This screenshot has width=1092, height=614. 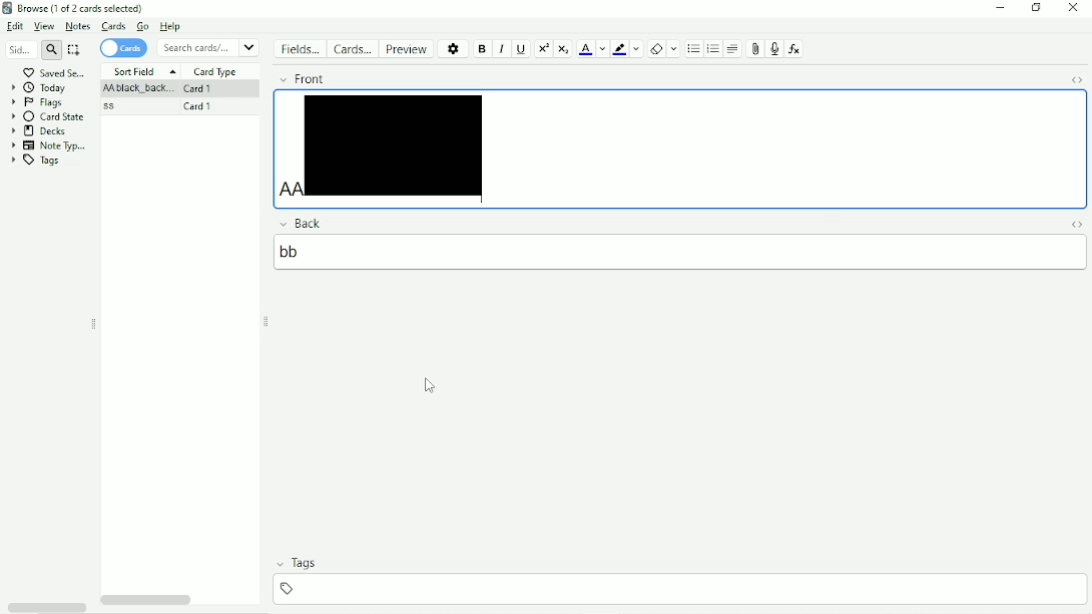 What do you see at coordinates (655, 50) in the screenshot?
I see `Remove formatting` at bounding box center [655, 50].